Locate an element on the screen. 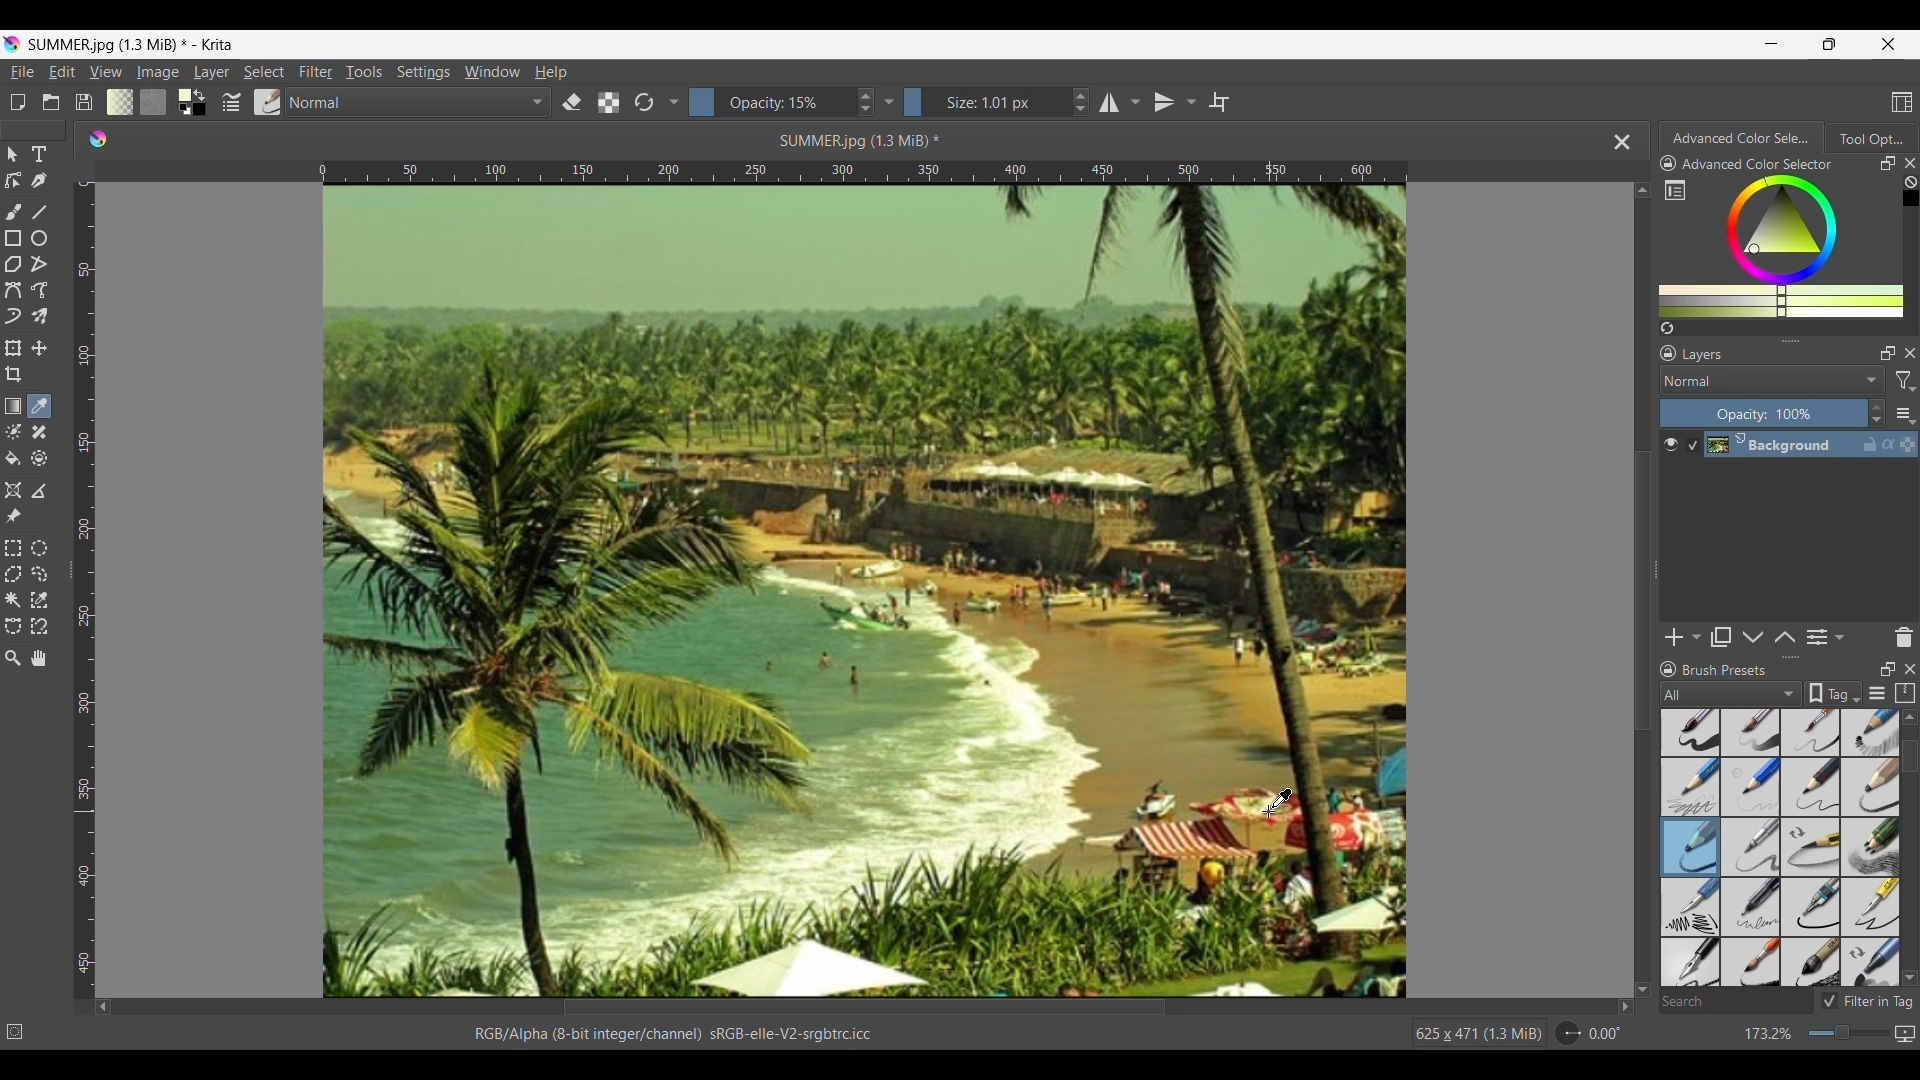 This screenshot has height=1080, width=1920. Float docker is located at coordinates (1888, 353).